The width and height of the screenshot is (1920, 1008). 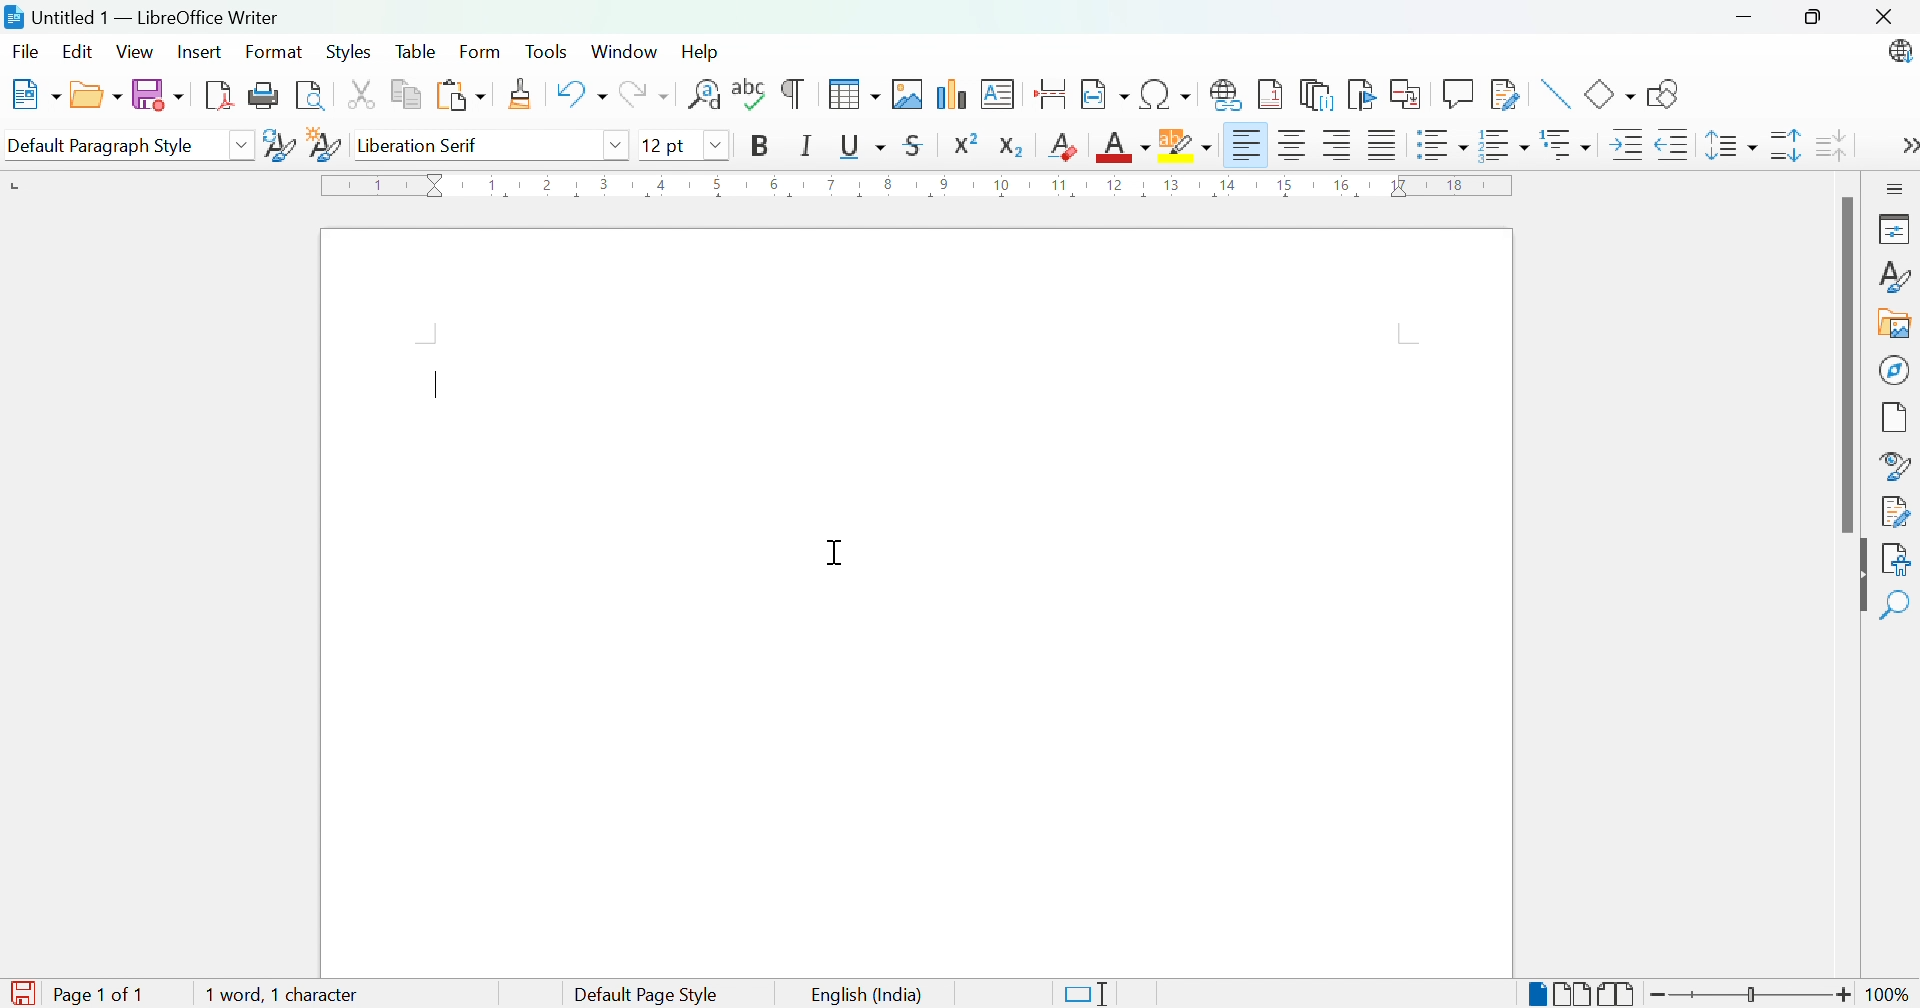 What do you see at coordinates (966, 144) in the screenshot?
I see `Superscript` at bounding box center [966, 144].